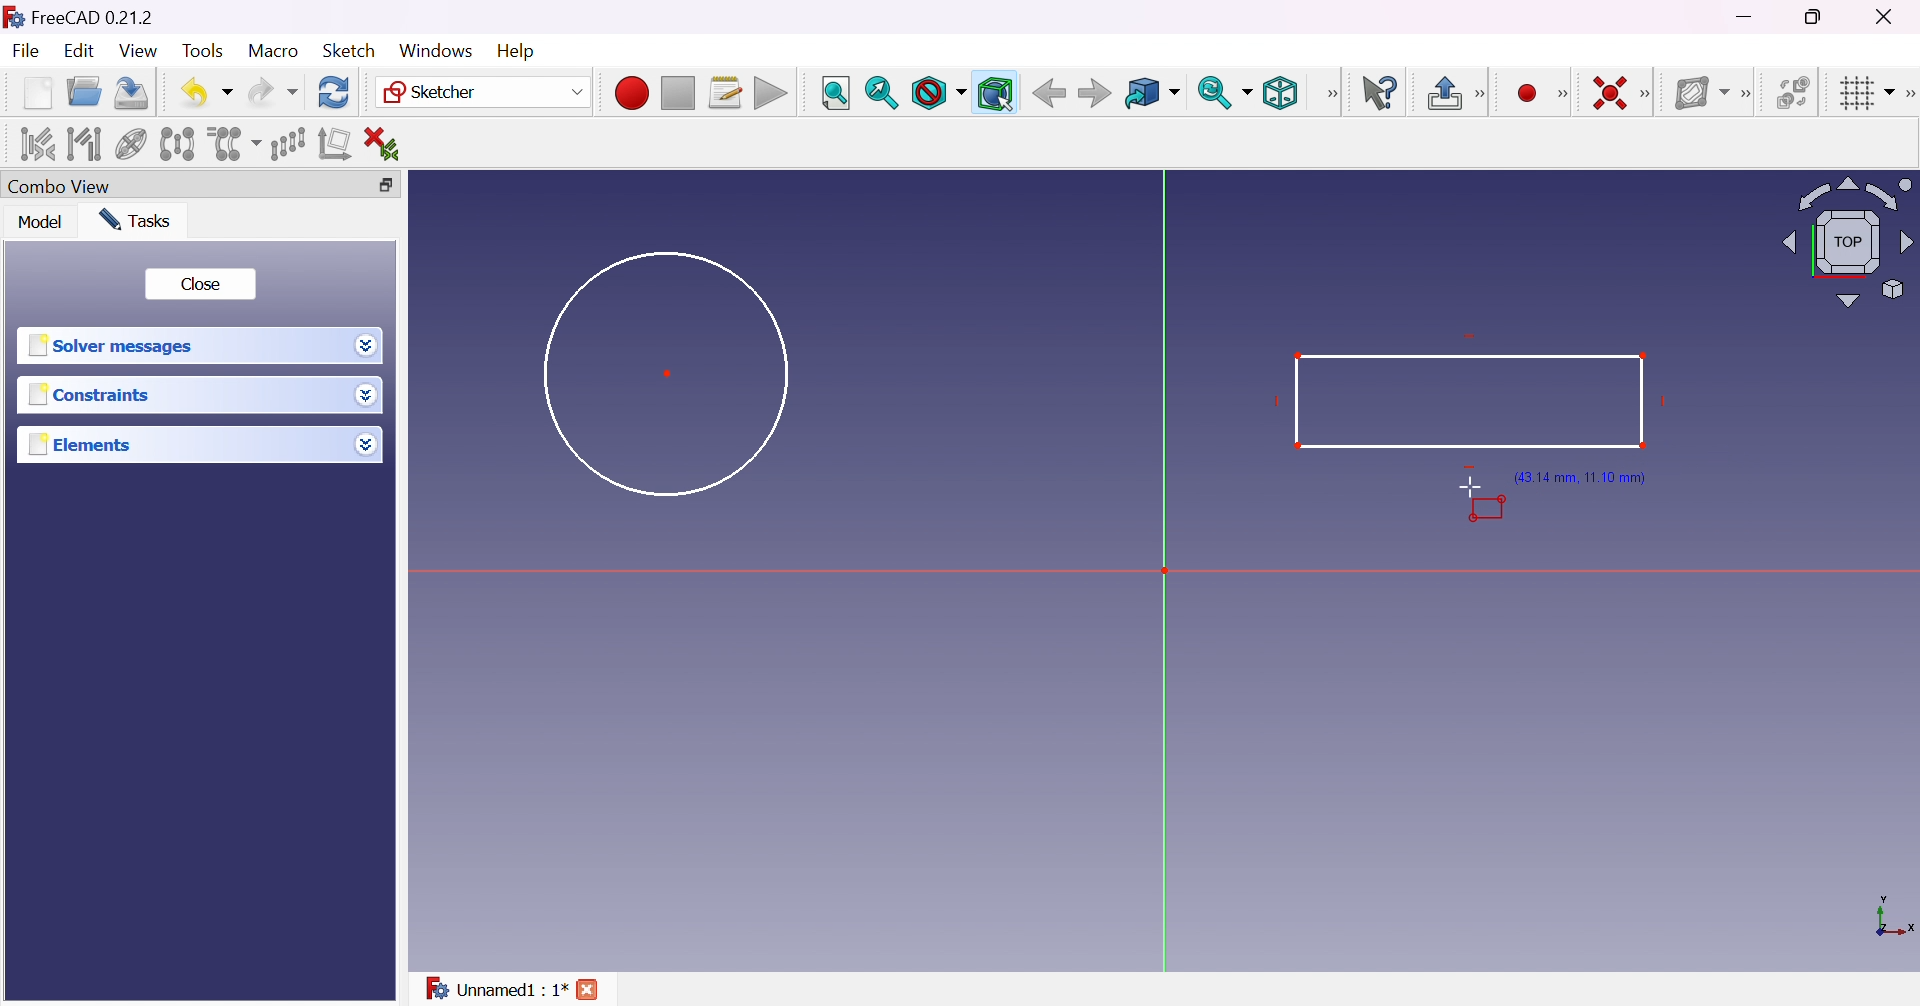 The height and width of the screenshot is (1006, 1920). What do you see at coordinates (287, 142) in the screenshot?
I see `Rectangular array` at bounding box center [287, 142].